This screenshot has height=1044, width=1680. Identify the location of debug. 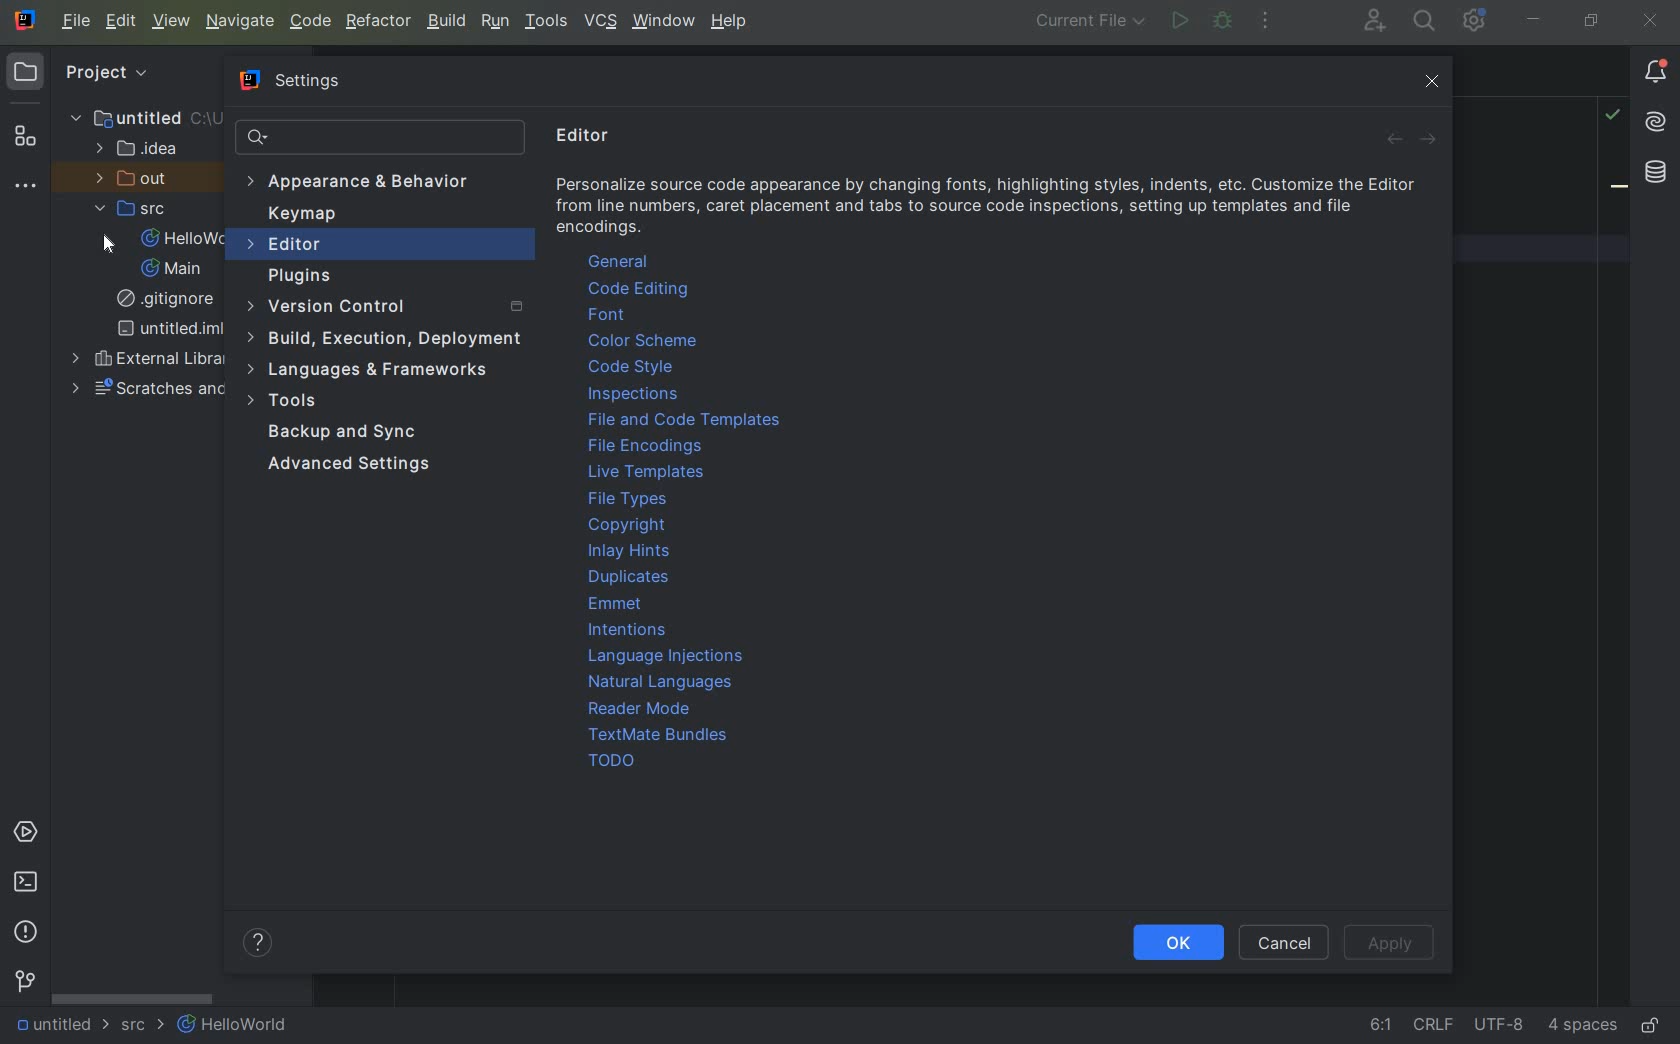
(1223, 21).